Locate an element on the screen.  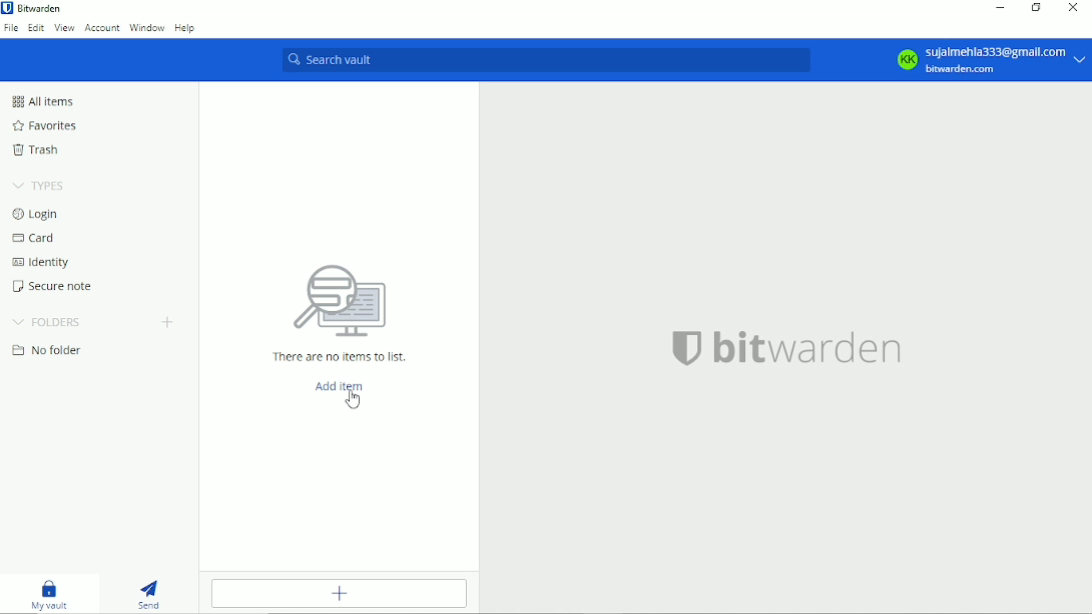
bitwarden is located at coordinates (785, 346).